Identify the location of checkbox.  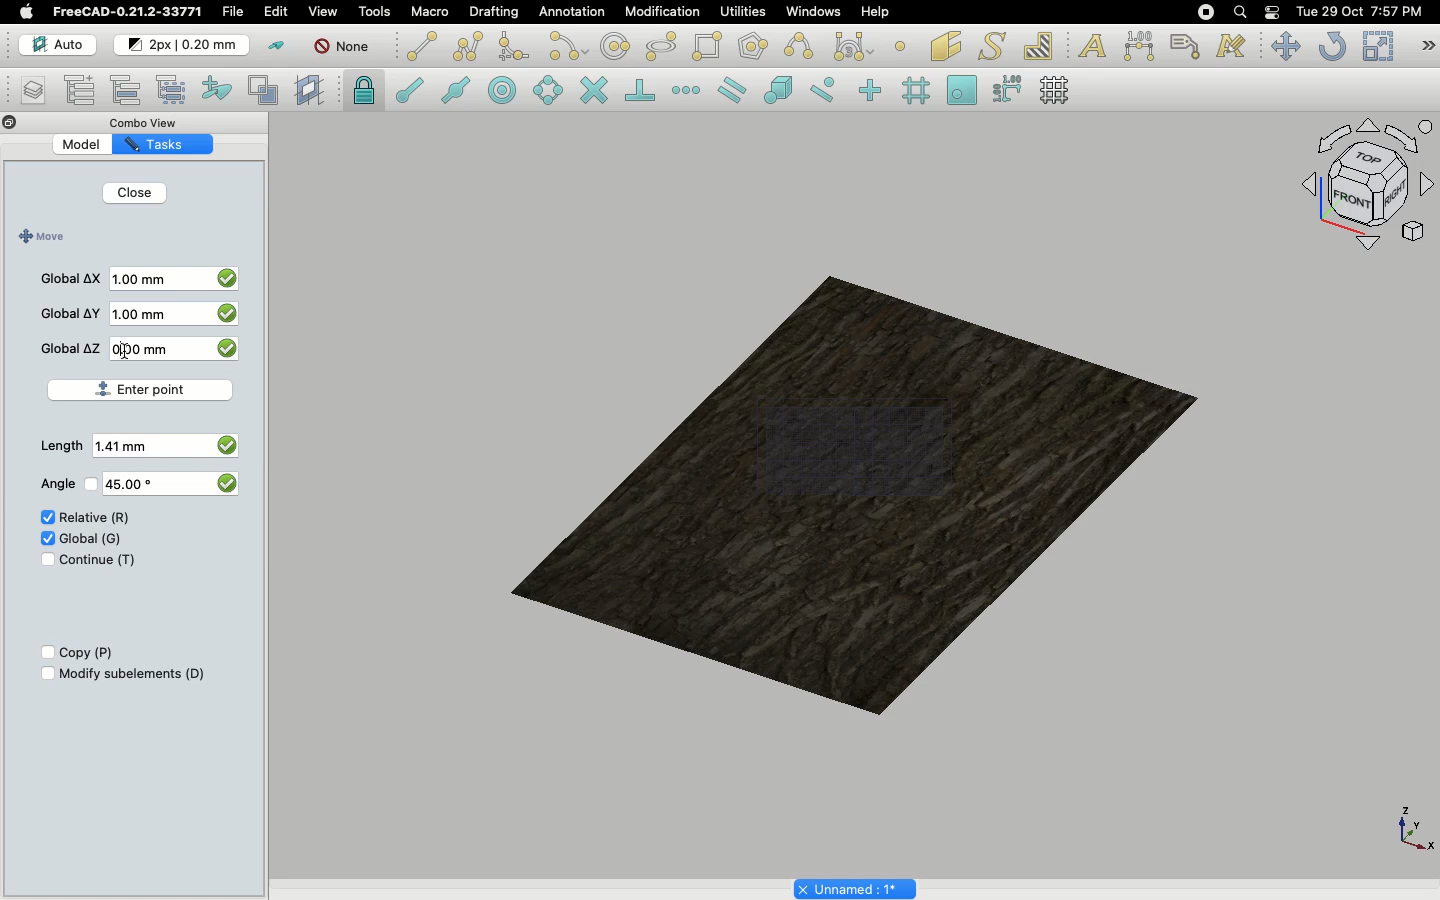
(225, 443).